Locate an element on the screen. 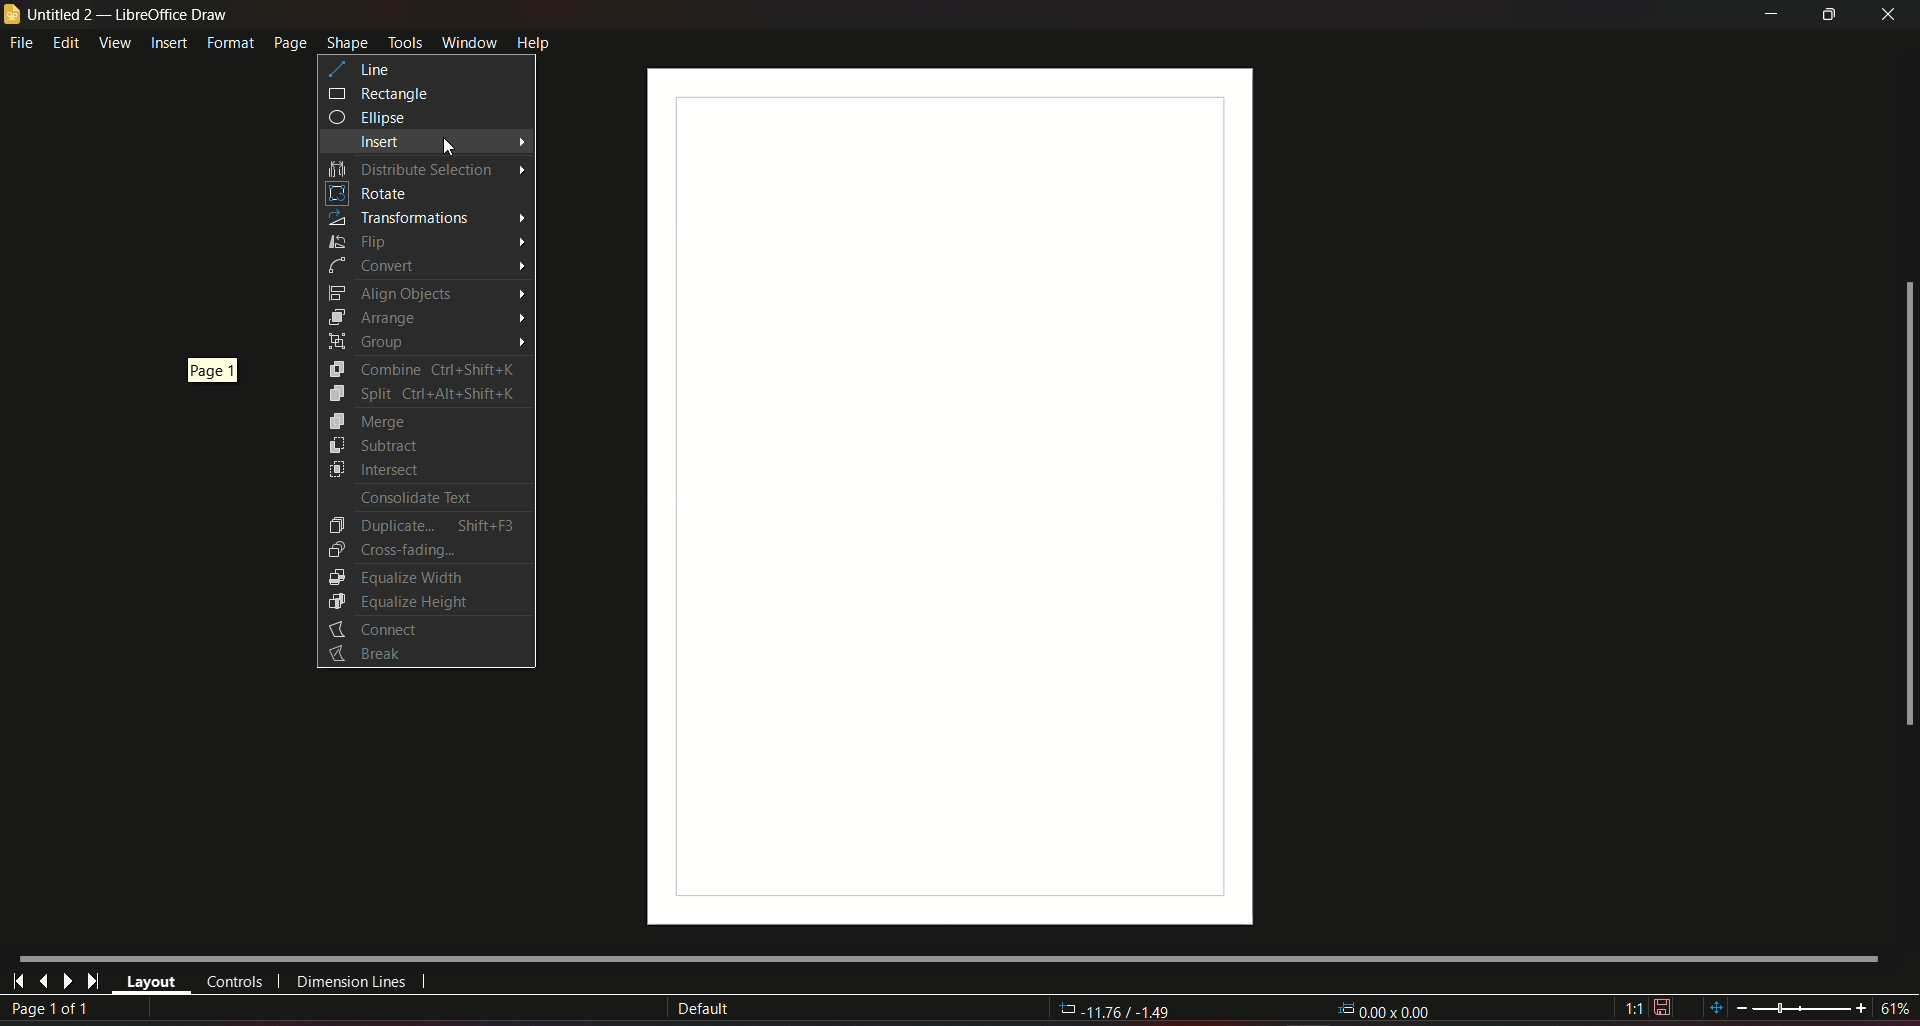 This screenshot has height=1026, width=1920. last page is located at coordinates (43, 980).